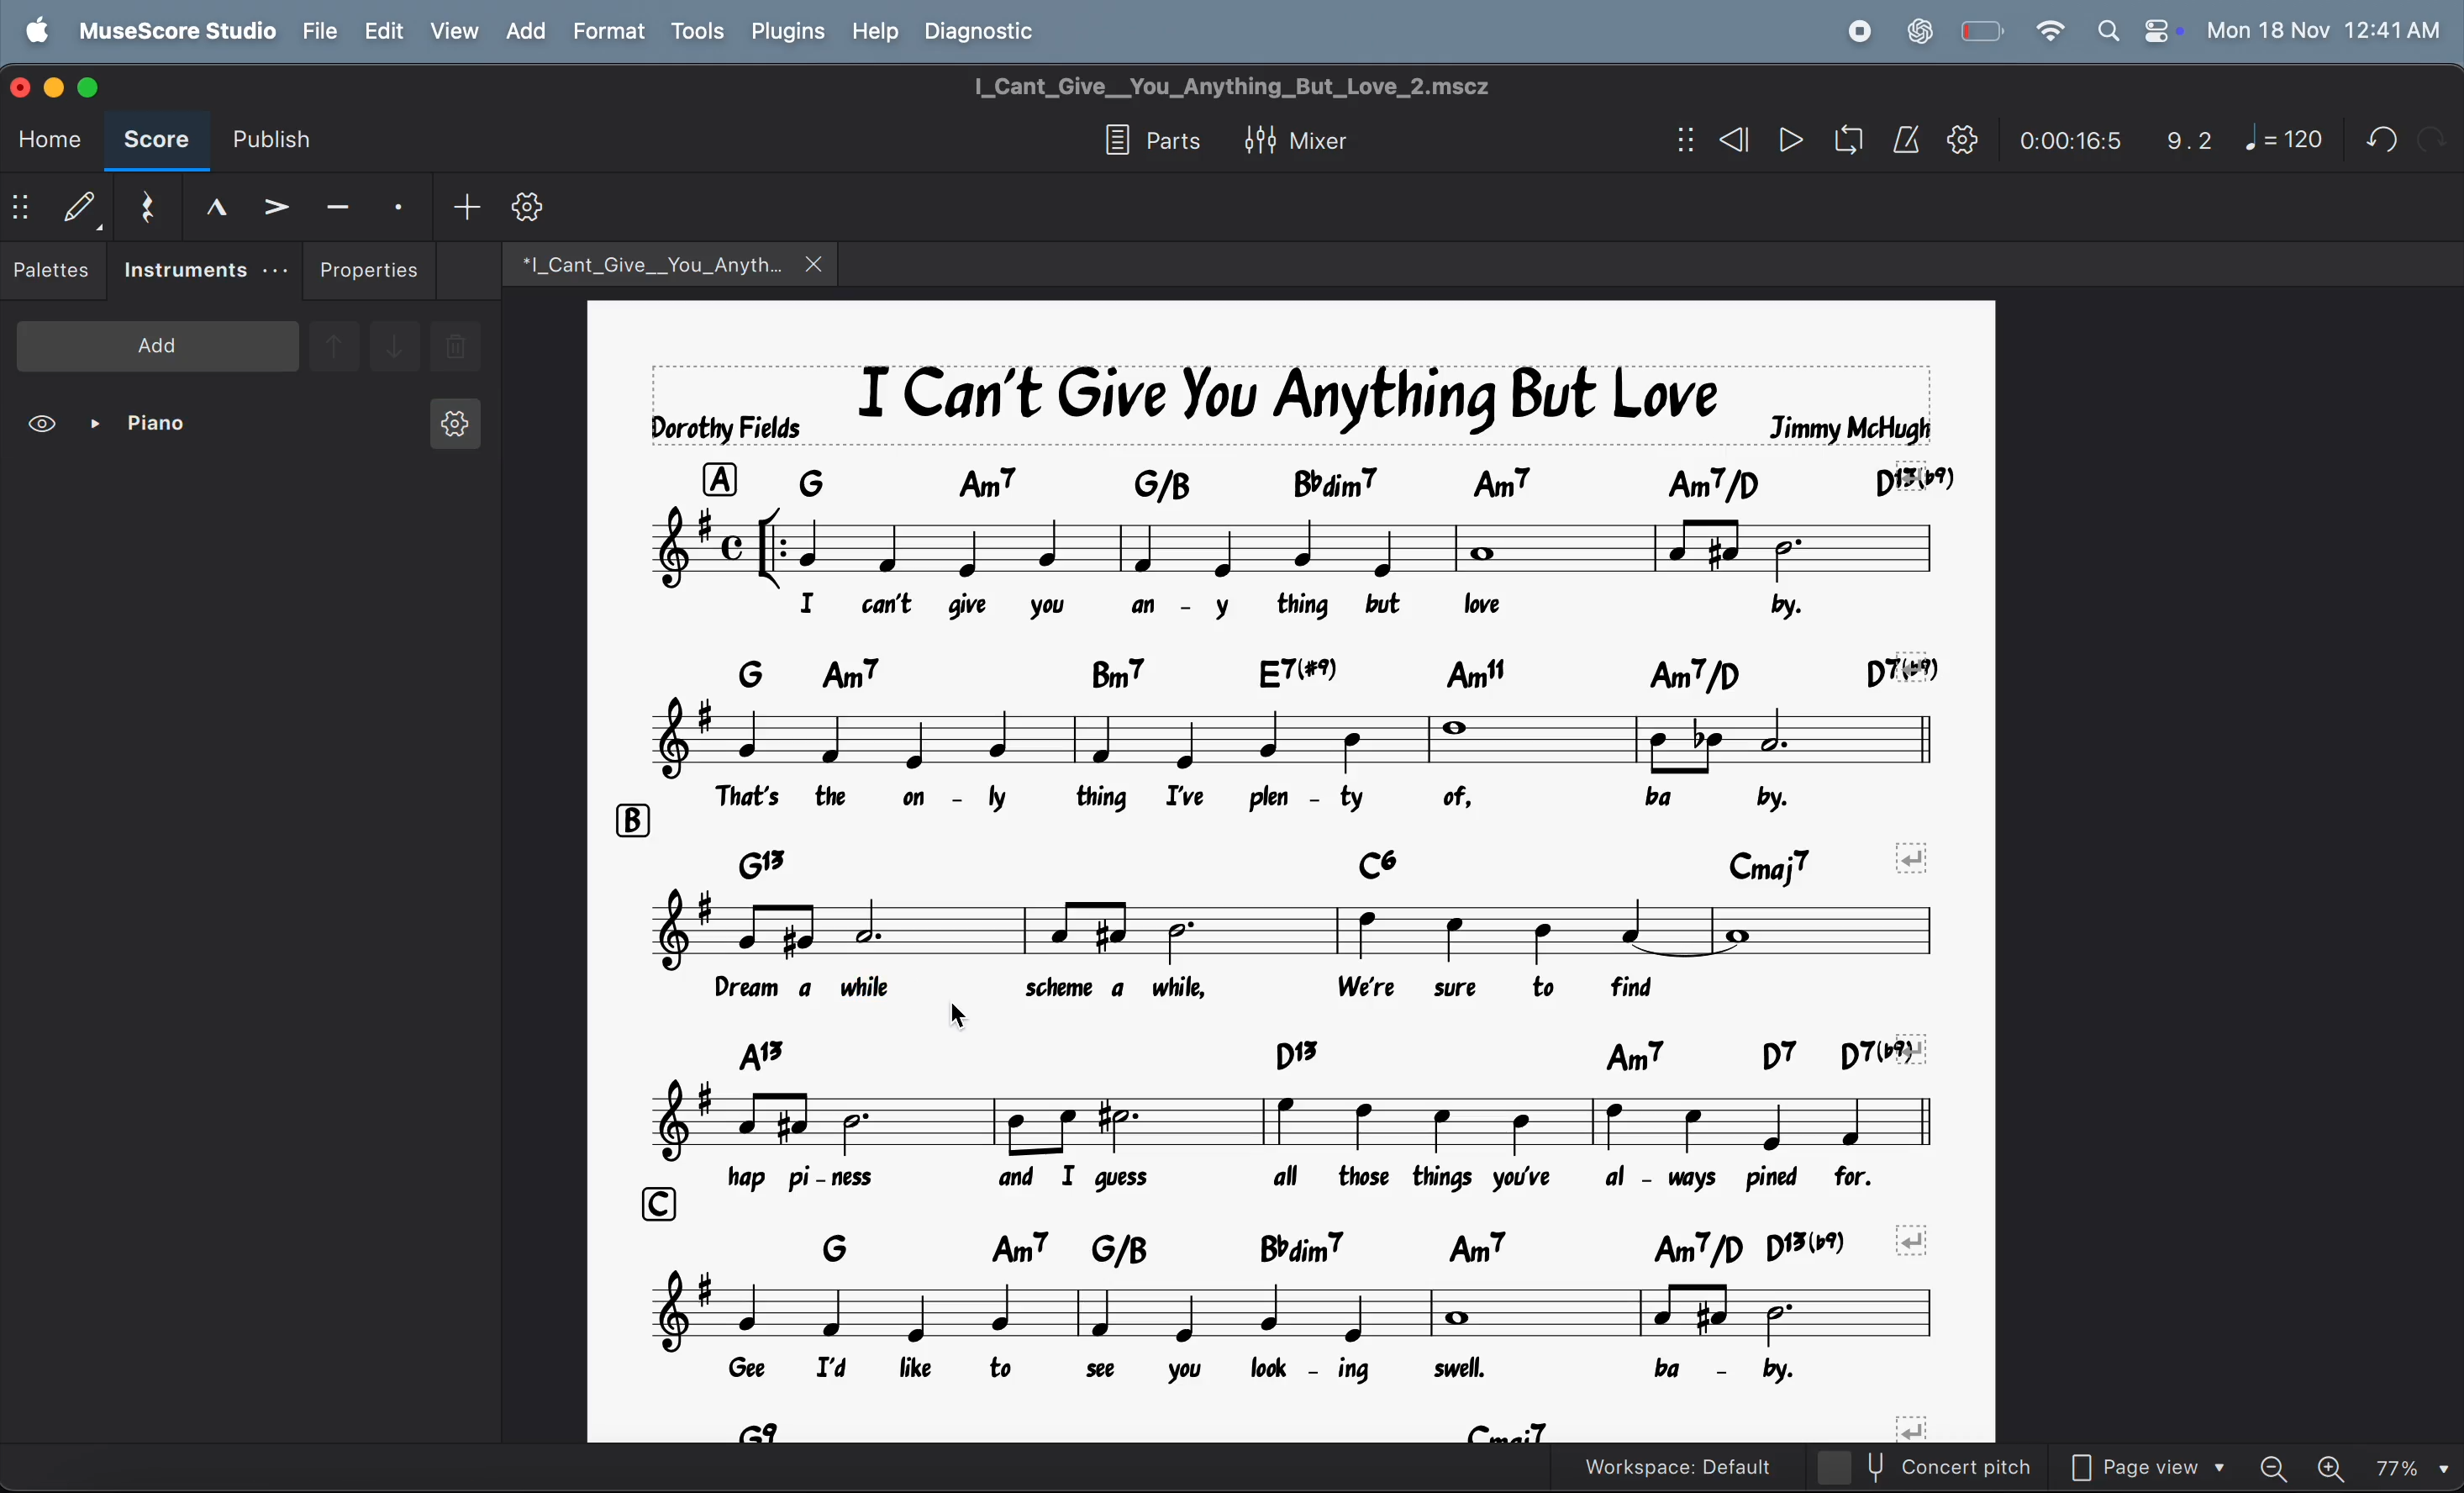 The height and width of the screenshot is (1493, 2464). What do you see at coordinates (24, 89) in the screenshot?
I see `close` at bounding box center [24, 89].